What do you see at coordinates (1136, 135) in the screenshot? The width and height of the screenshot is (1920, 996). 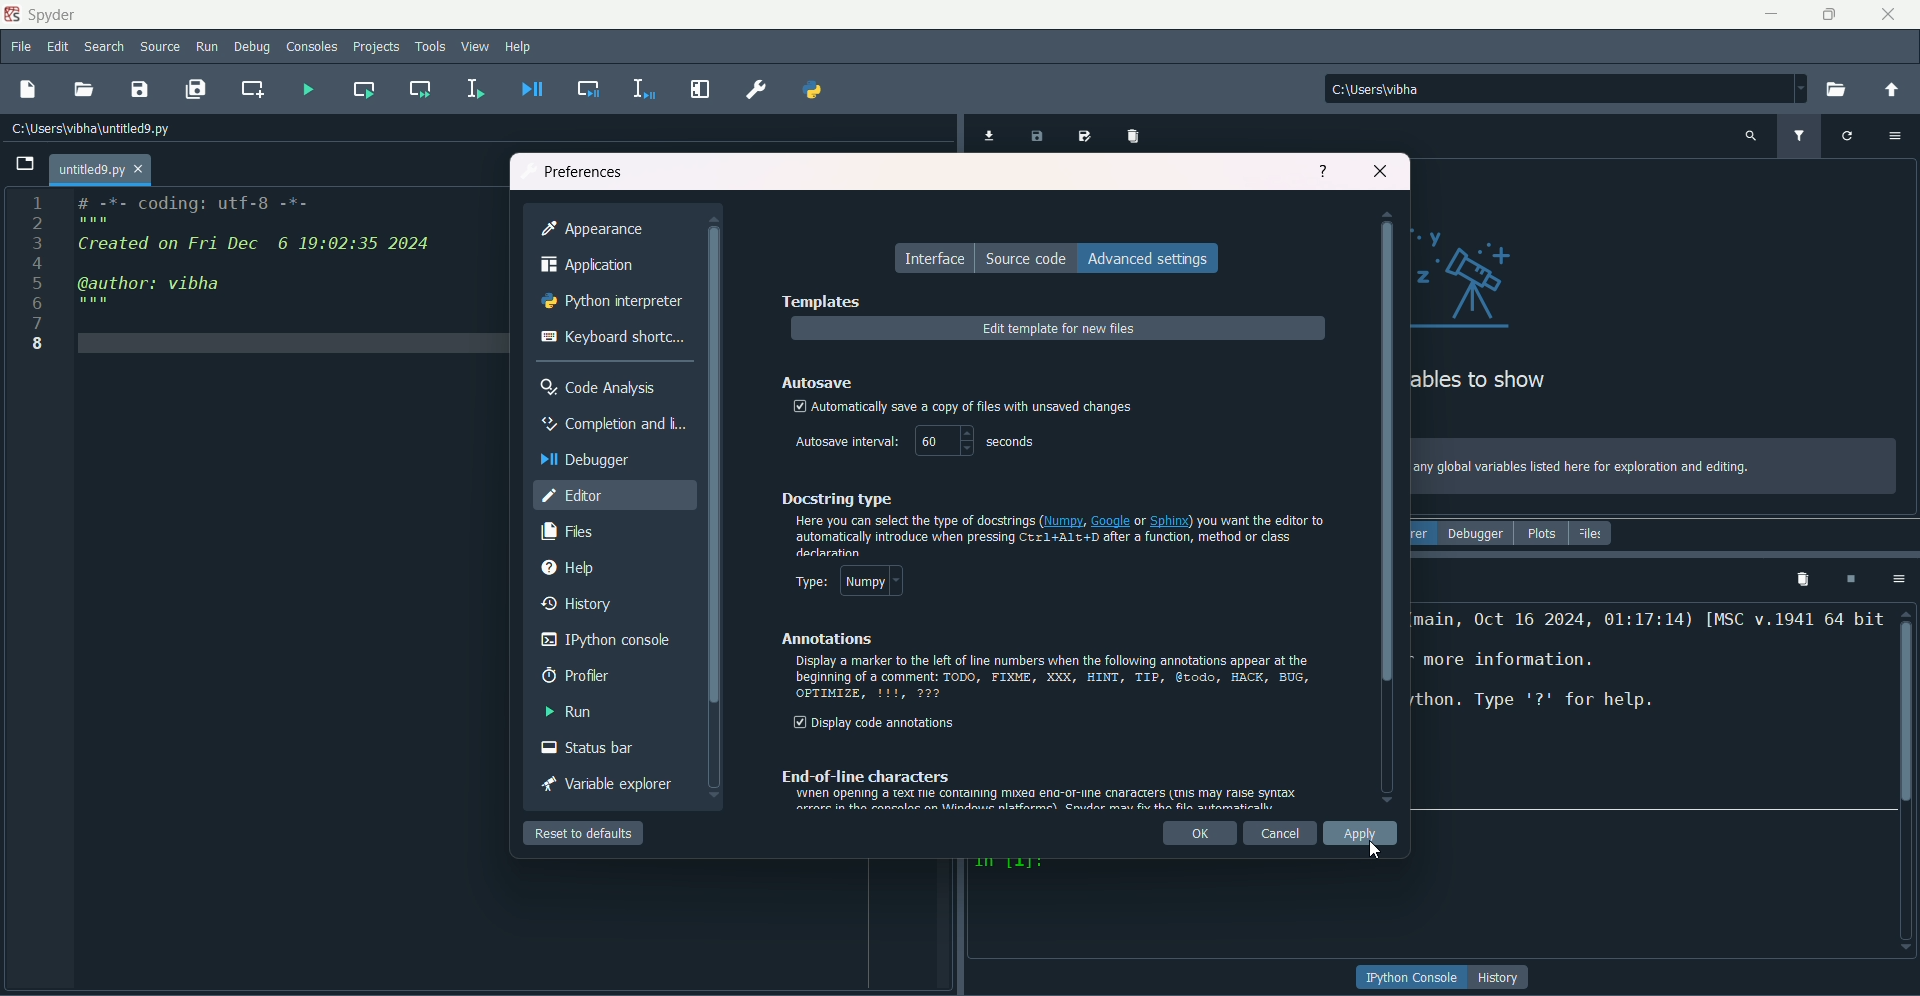 I see `remove all variables` at bounding box center [1136, 135].